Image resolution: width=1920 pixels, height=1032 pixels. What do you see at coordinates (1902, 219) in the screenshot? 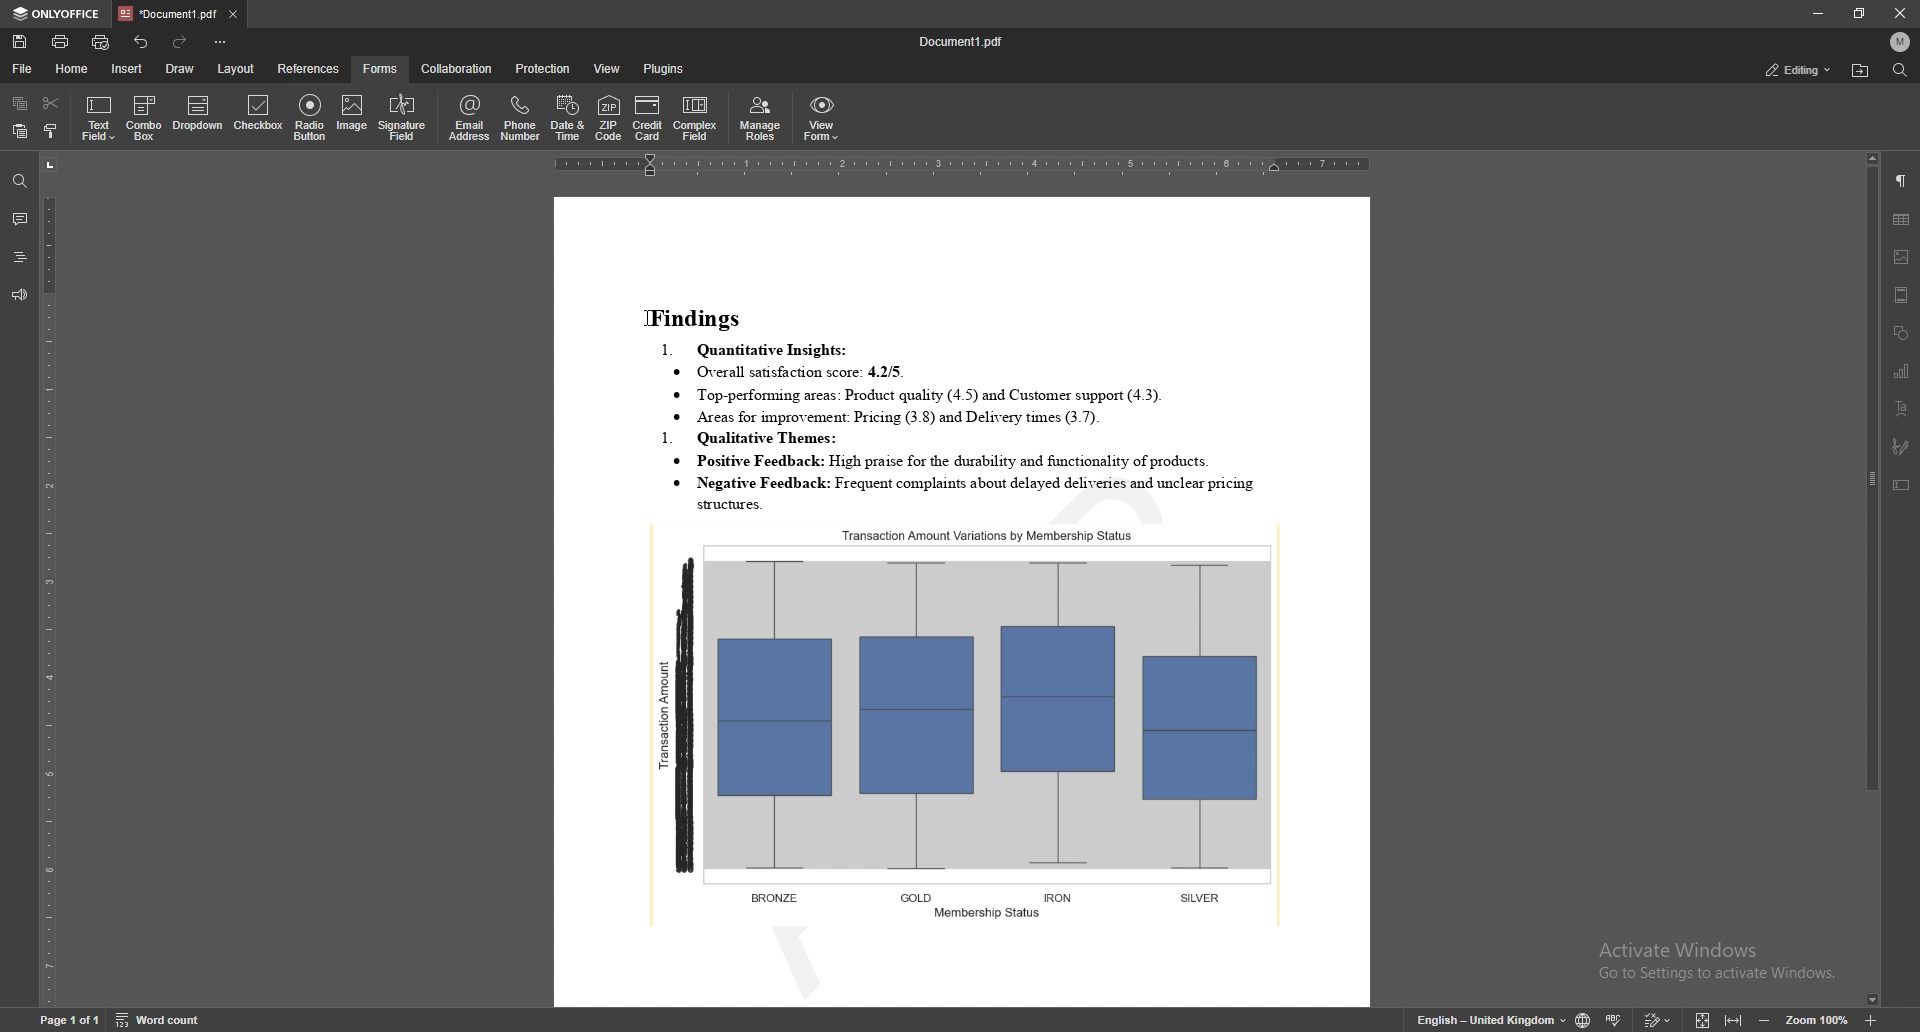
I see `table` at bounding box center [1902, 219].